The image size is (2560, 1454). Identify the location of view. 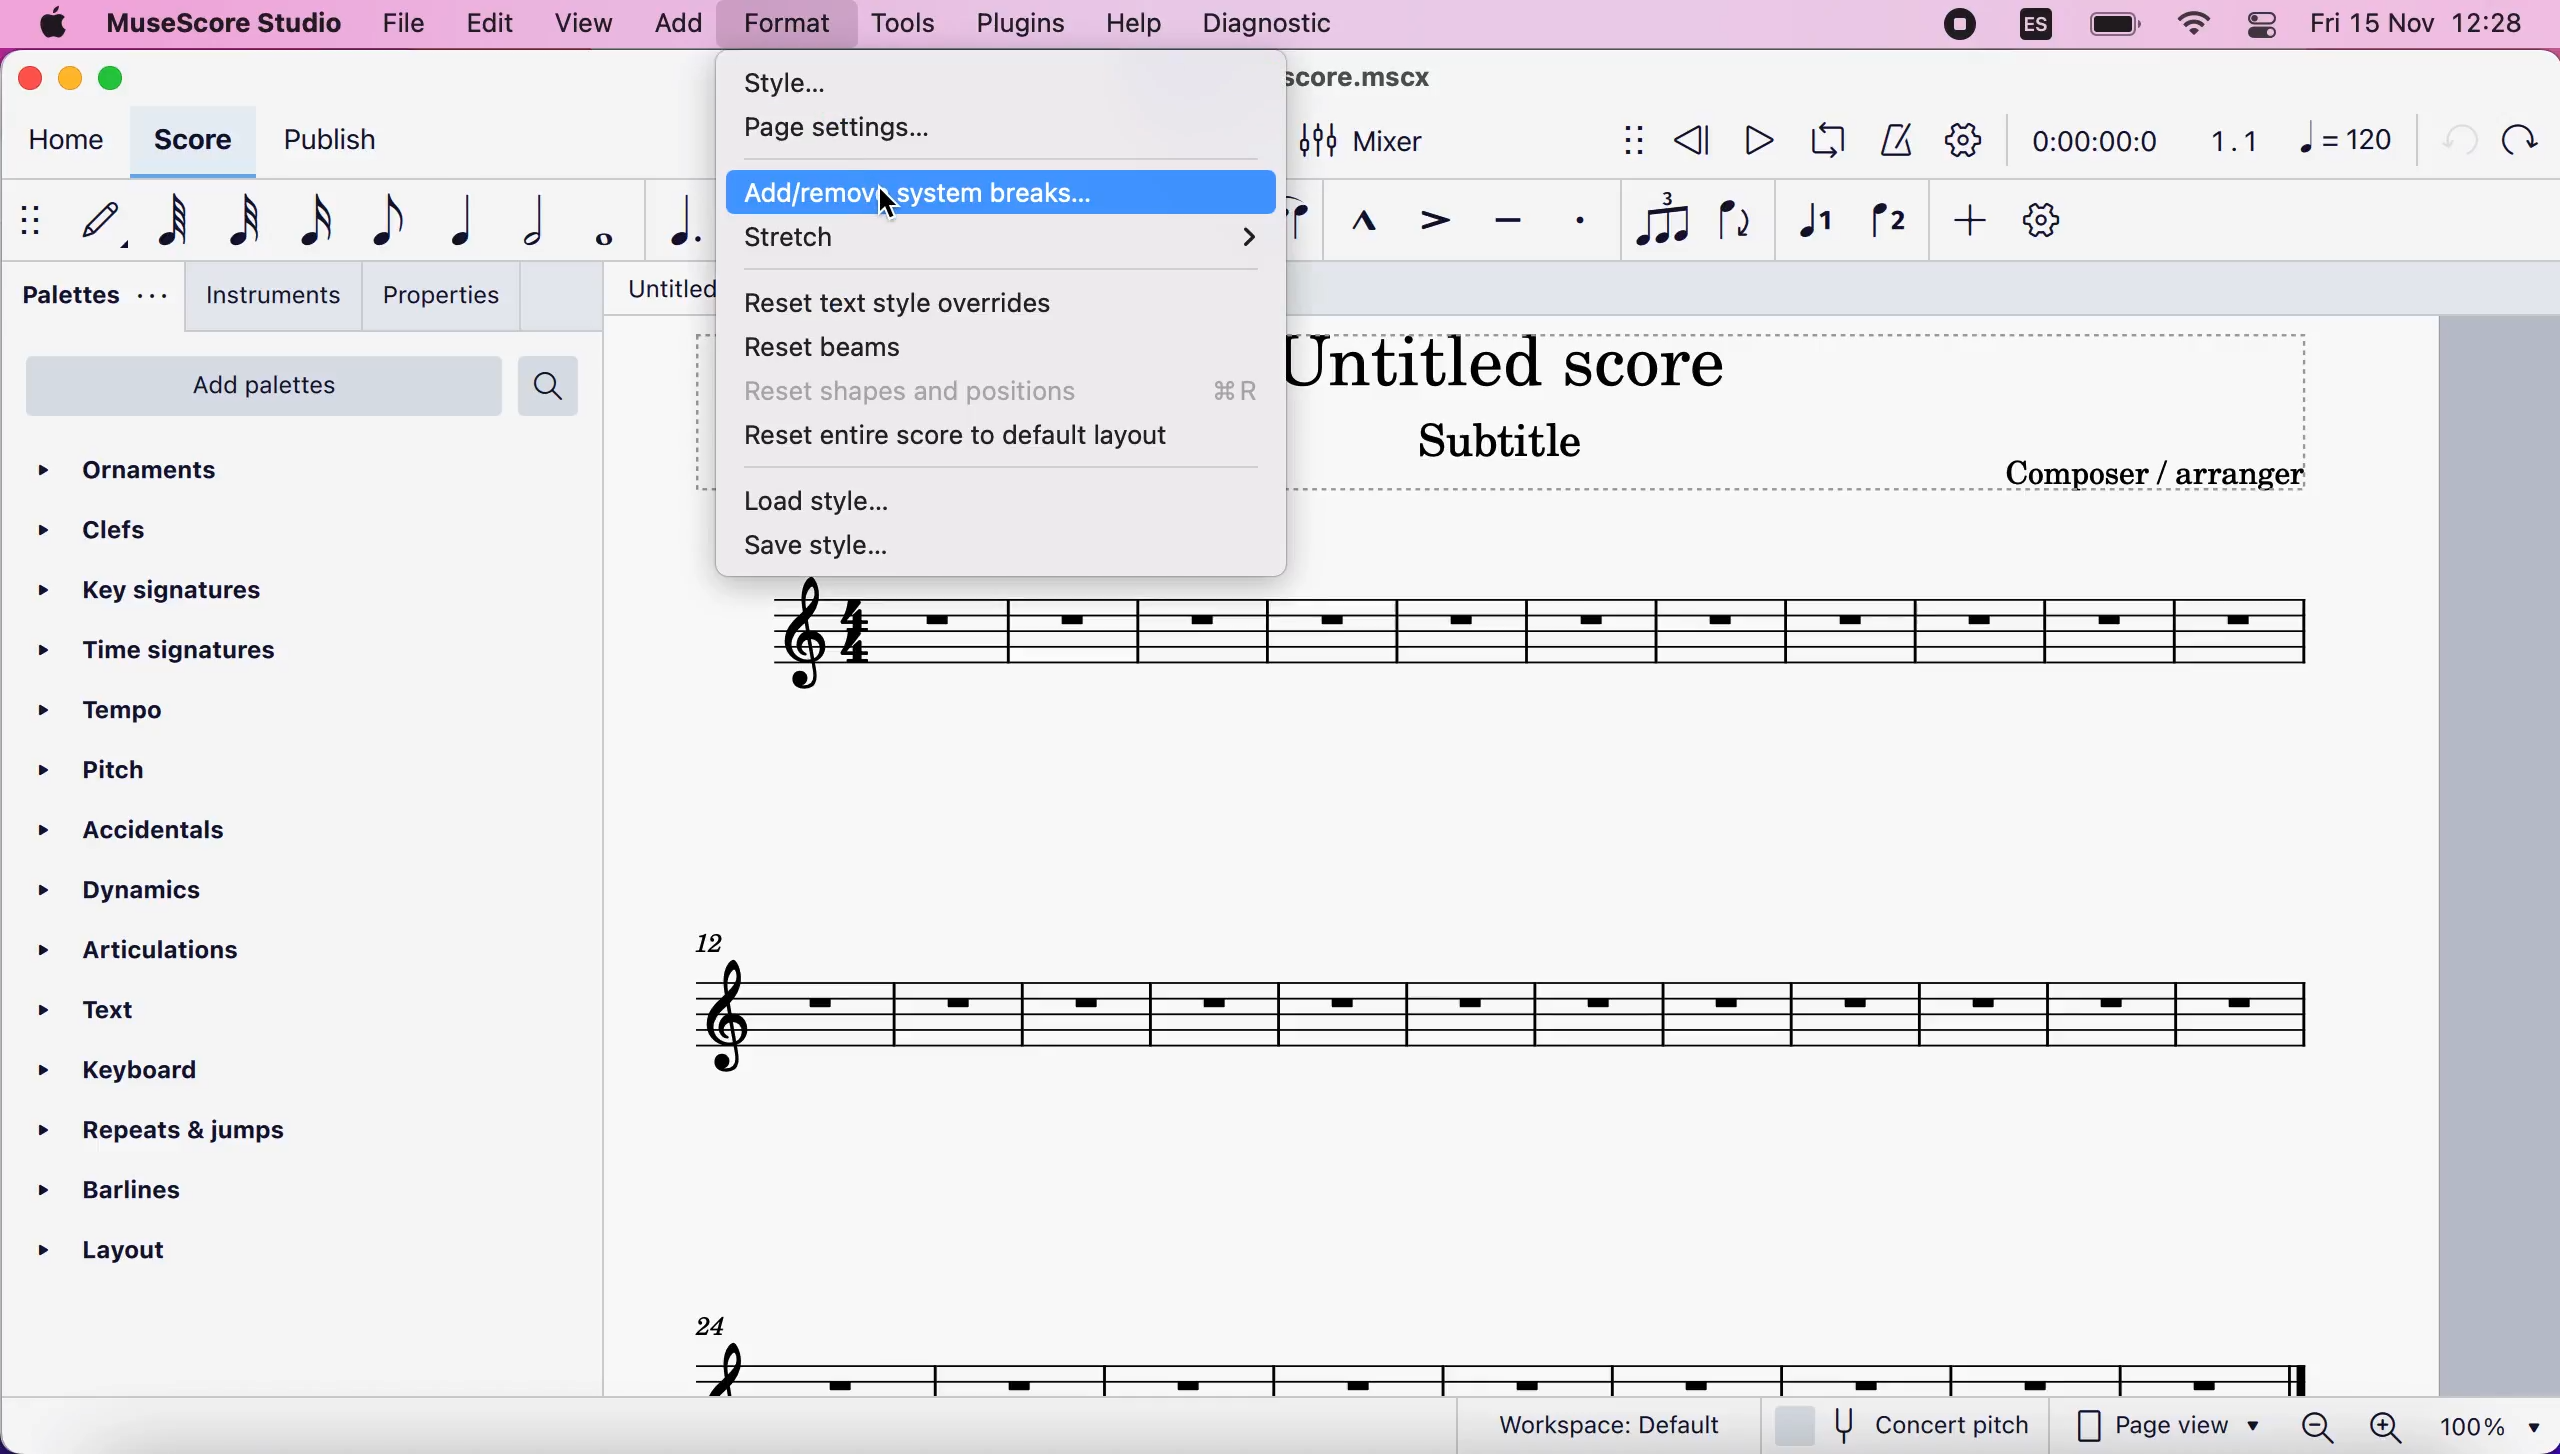
(586, 27).